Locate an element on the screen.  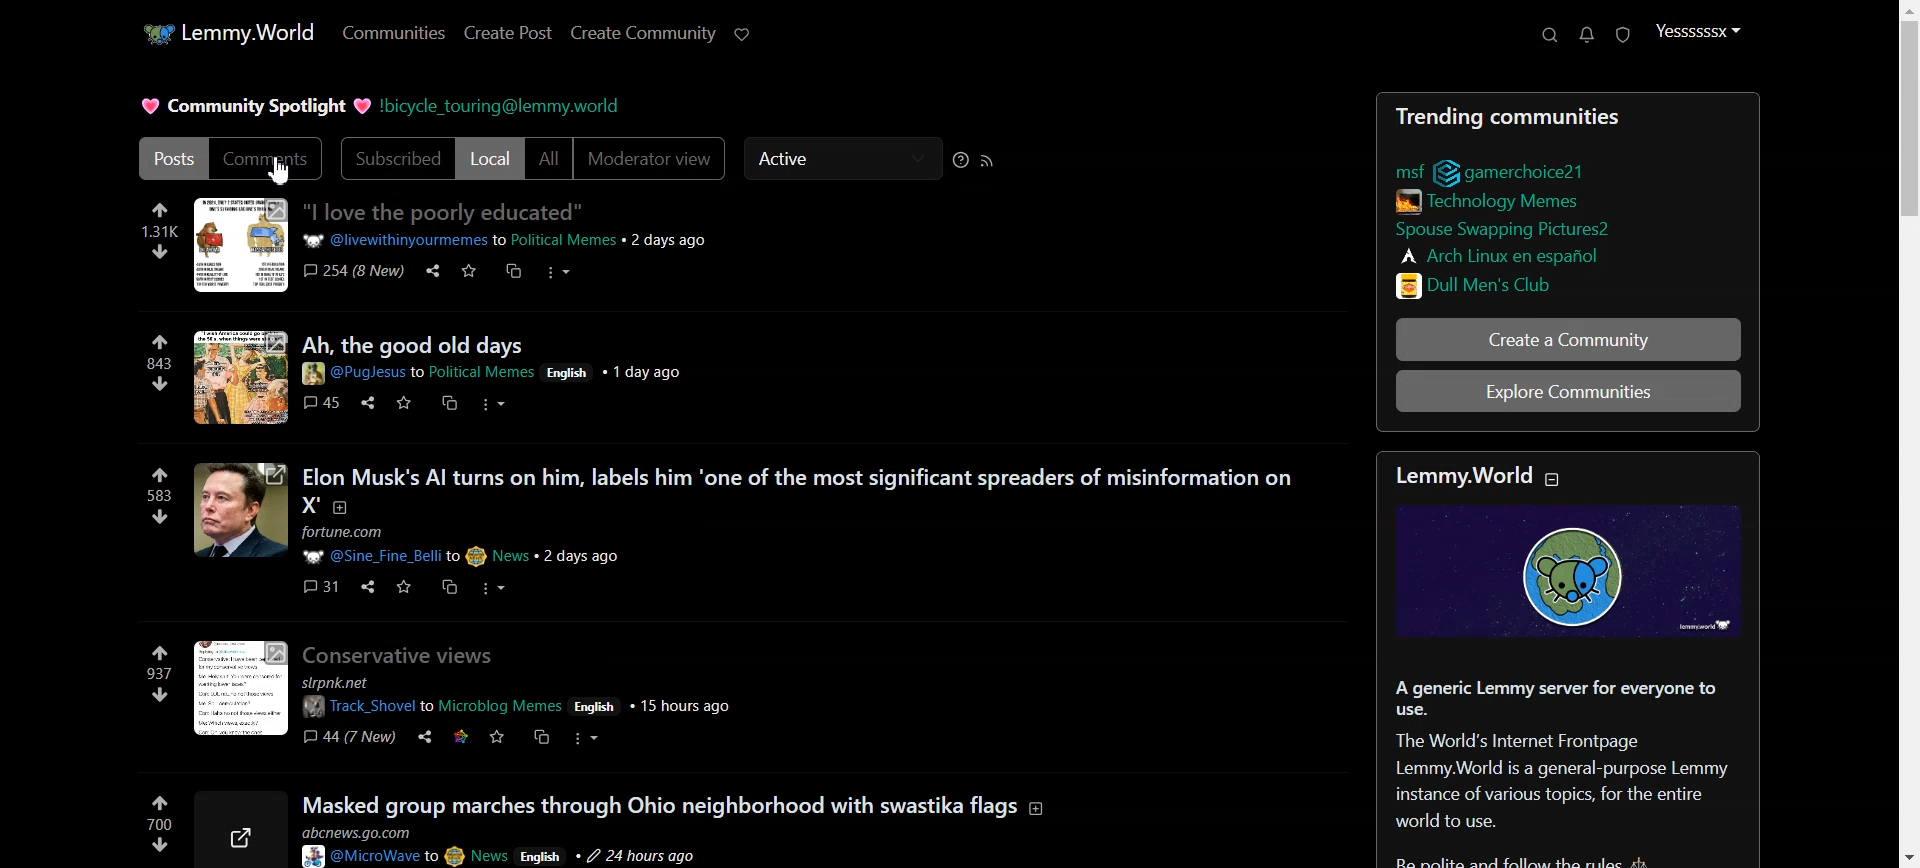
All is located at coordinates (548, 160).